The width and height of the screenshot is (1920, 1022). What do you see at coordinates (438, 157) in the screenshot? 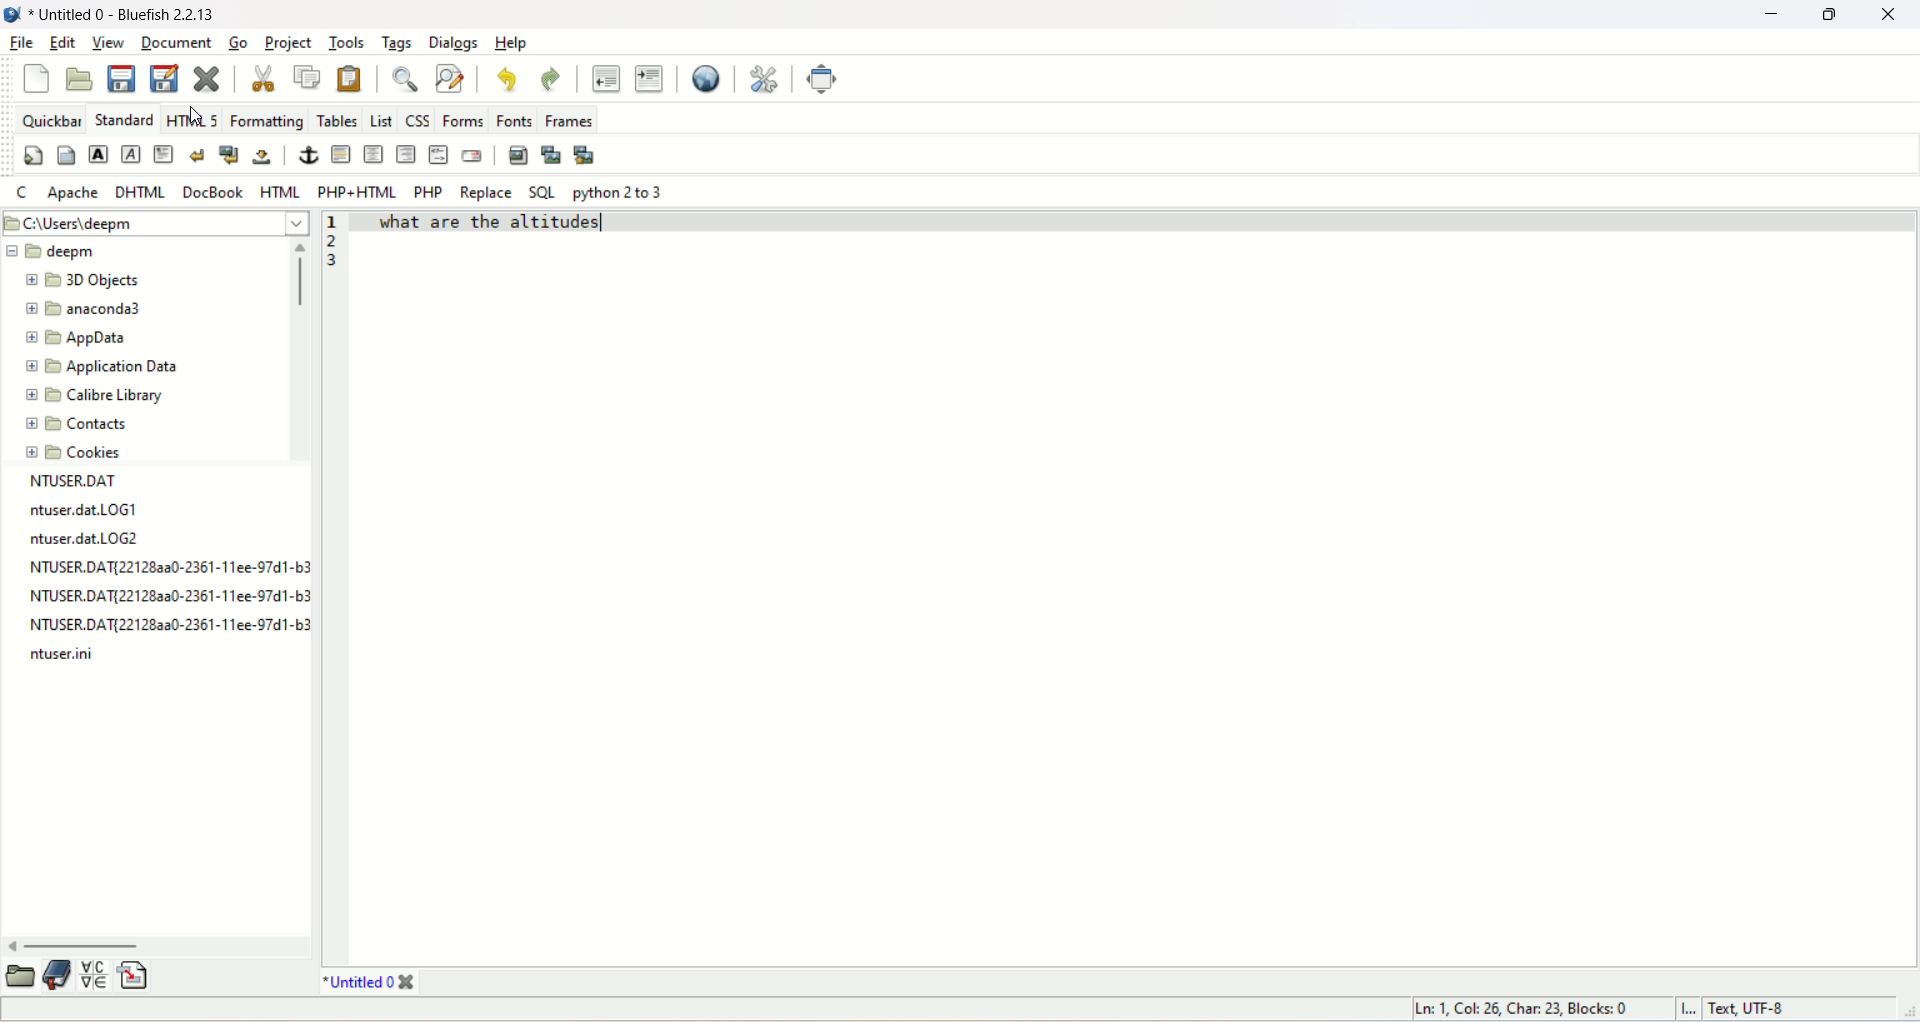
I see `HTML comment` at bounding box center [438, 157].